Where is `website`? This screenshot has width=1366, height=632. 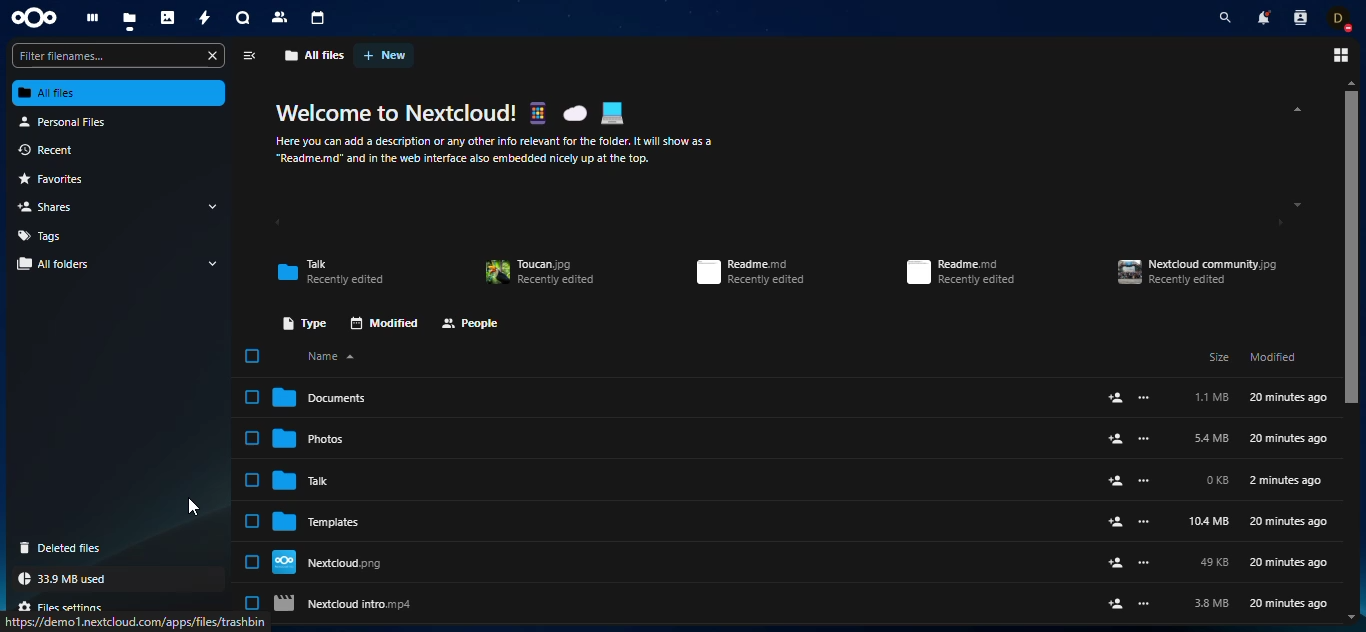 website is located at coordinates (137, 622).